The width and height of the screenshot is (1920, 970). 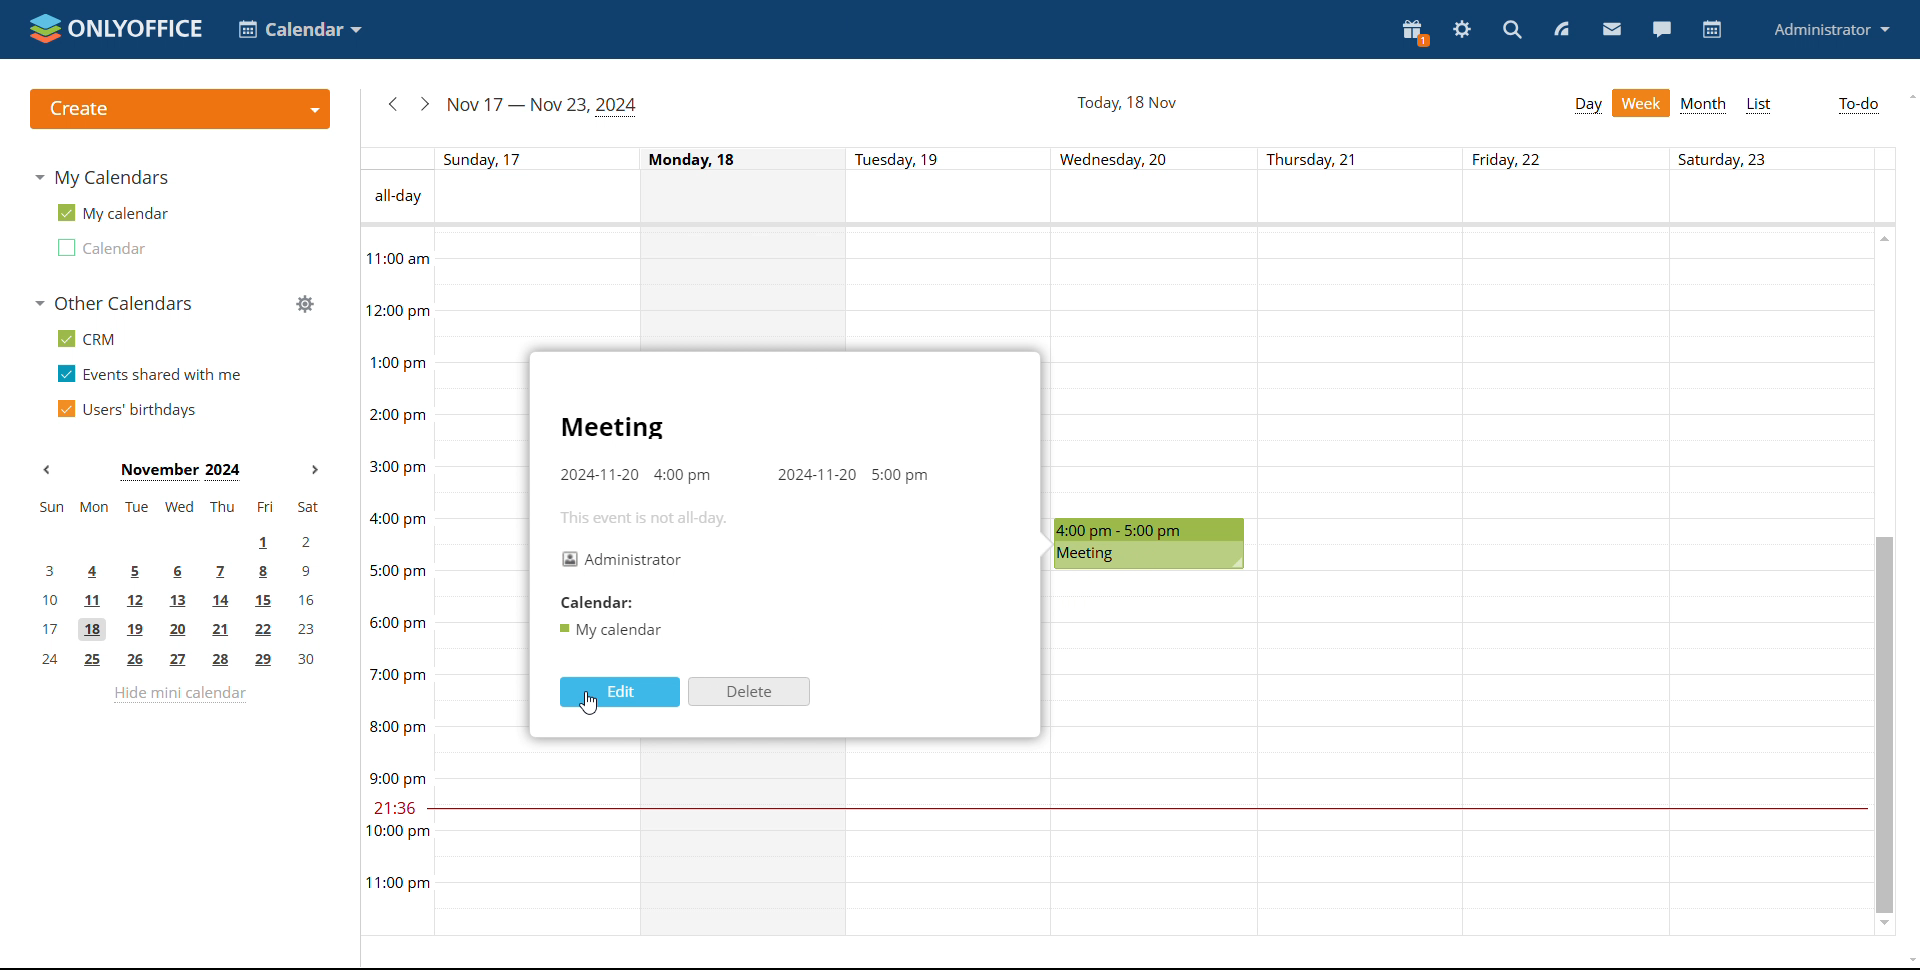 I want to click on settings, so click(x=1463, y=29).